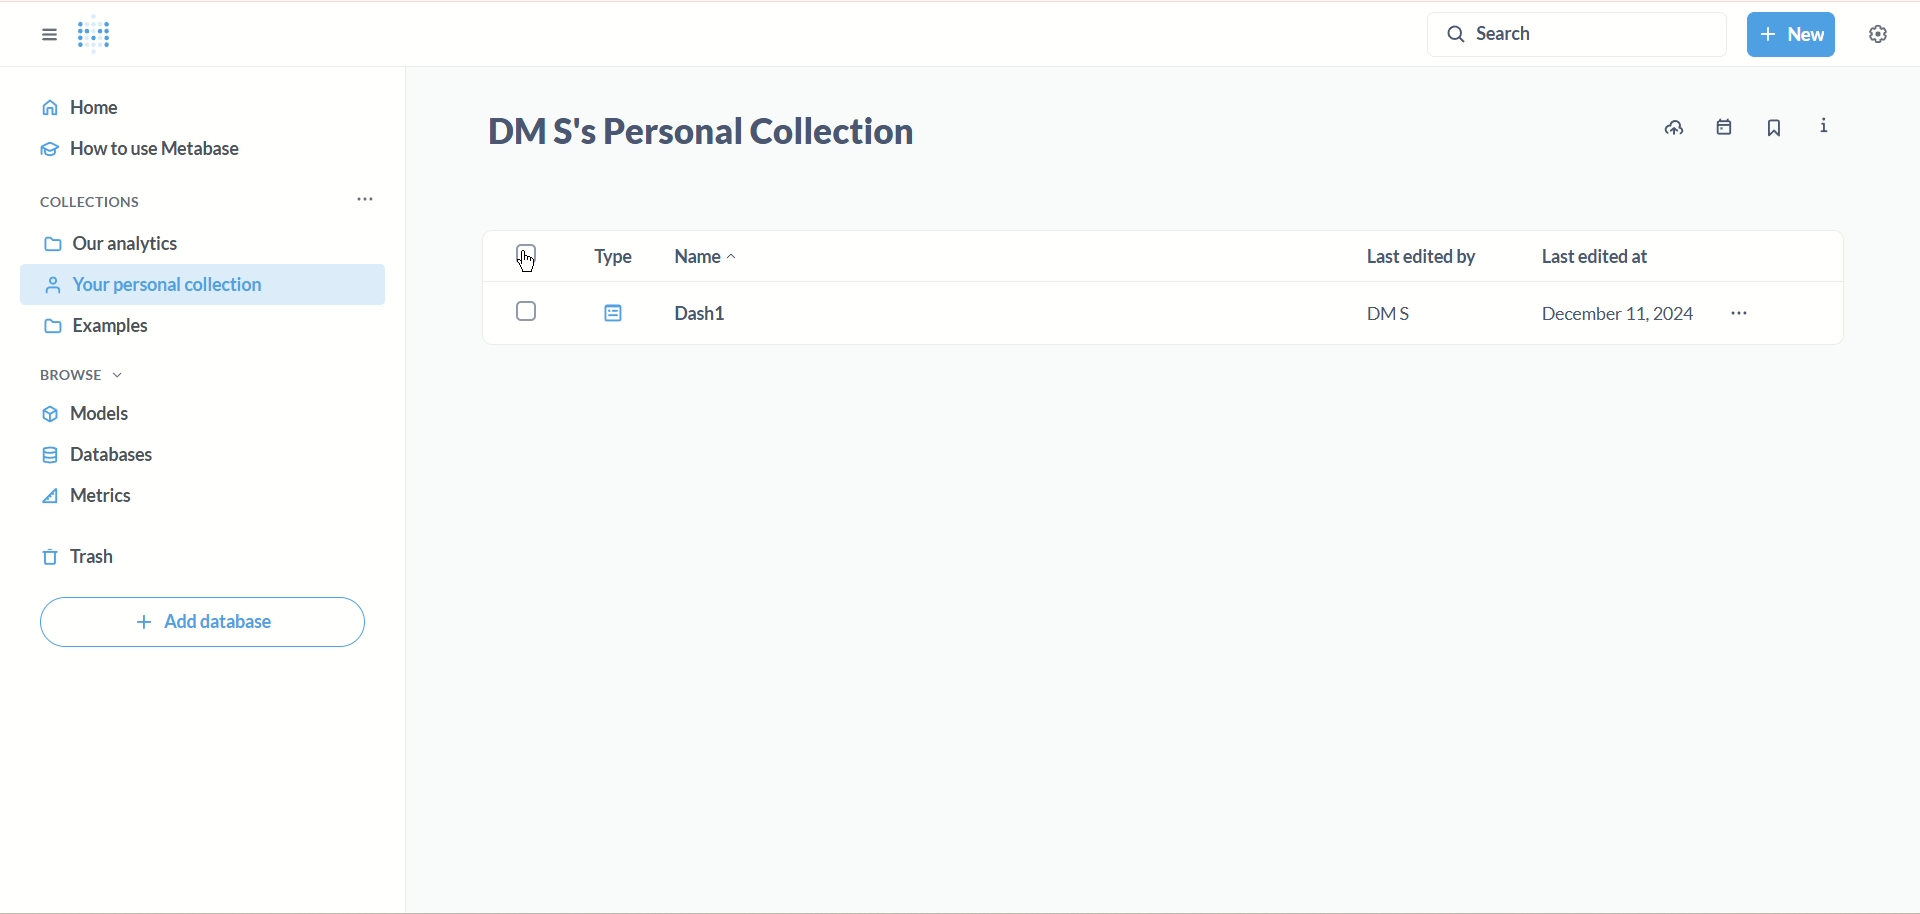  Describe the element at coordinates (1876, 34) in the screenshot. I see `settings` at that location.